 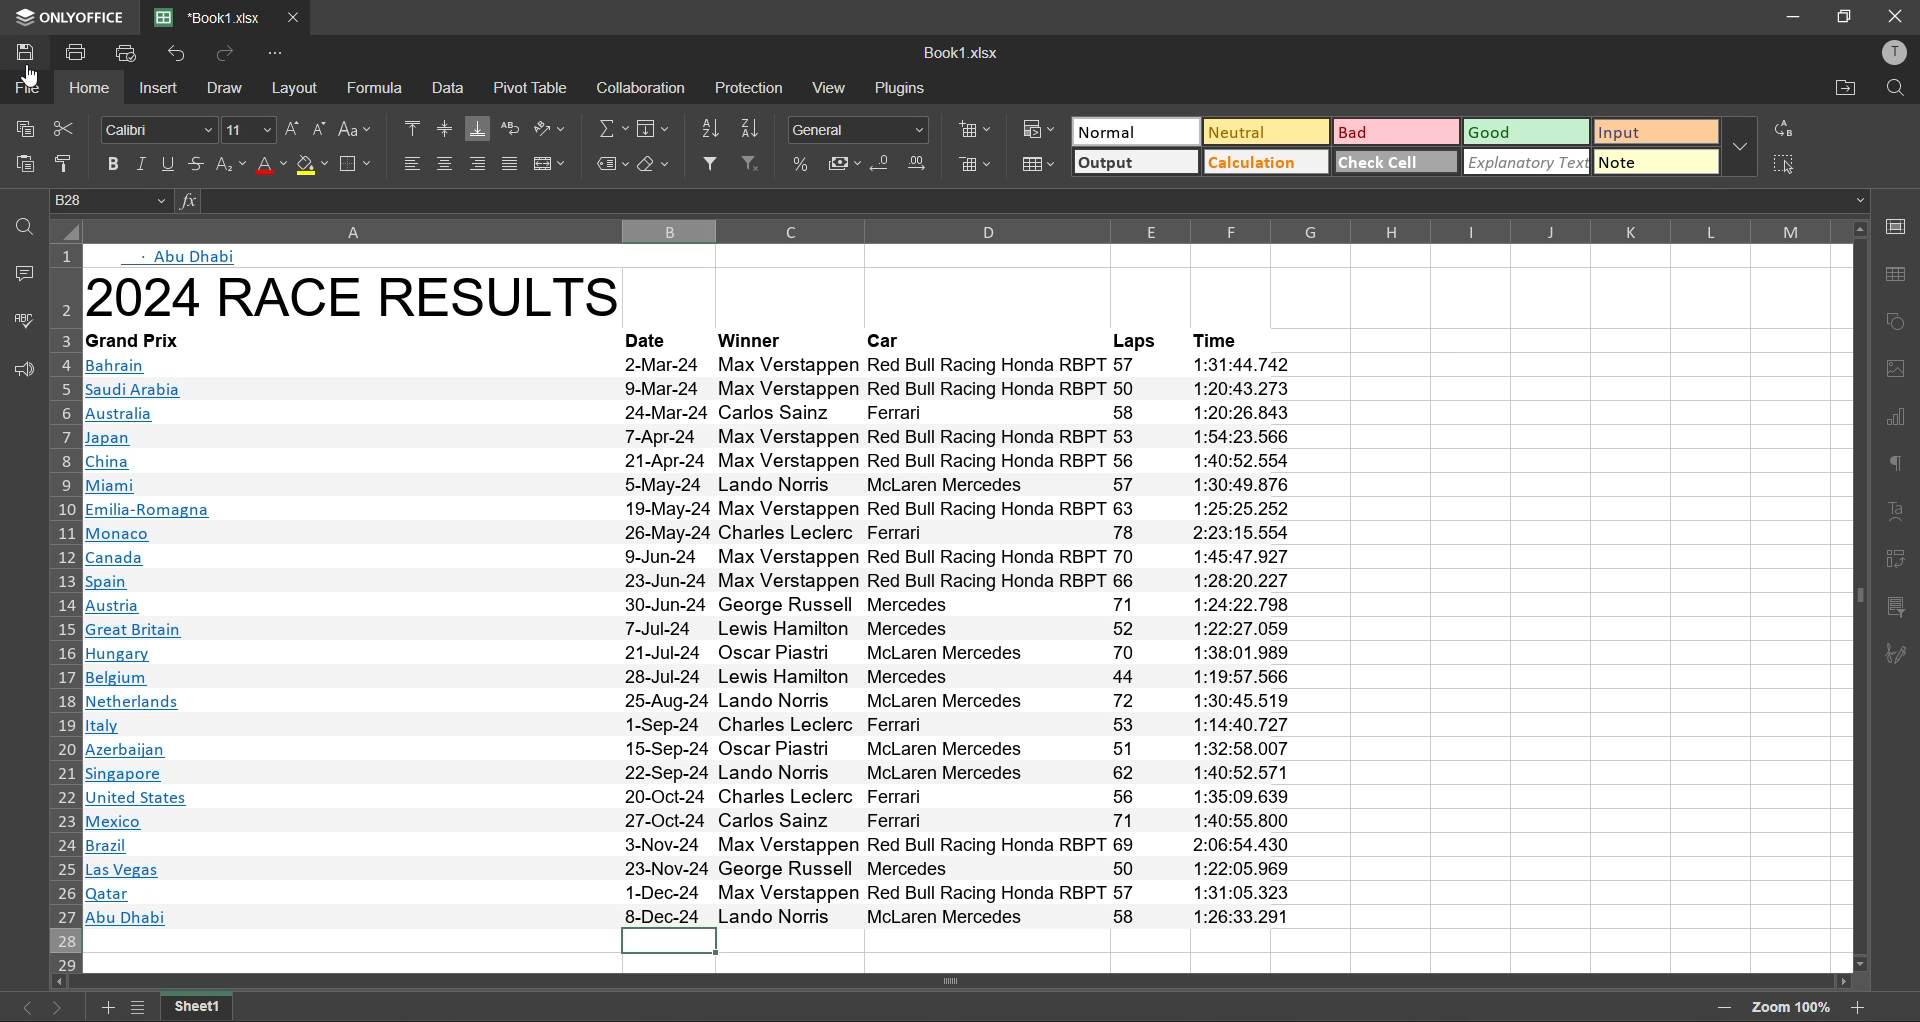 I want to click on select all, so click(x=1792, y=166).